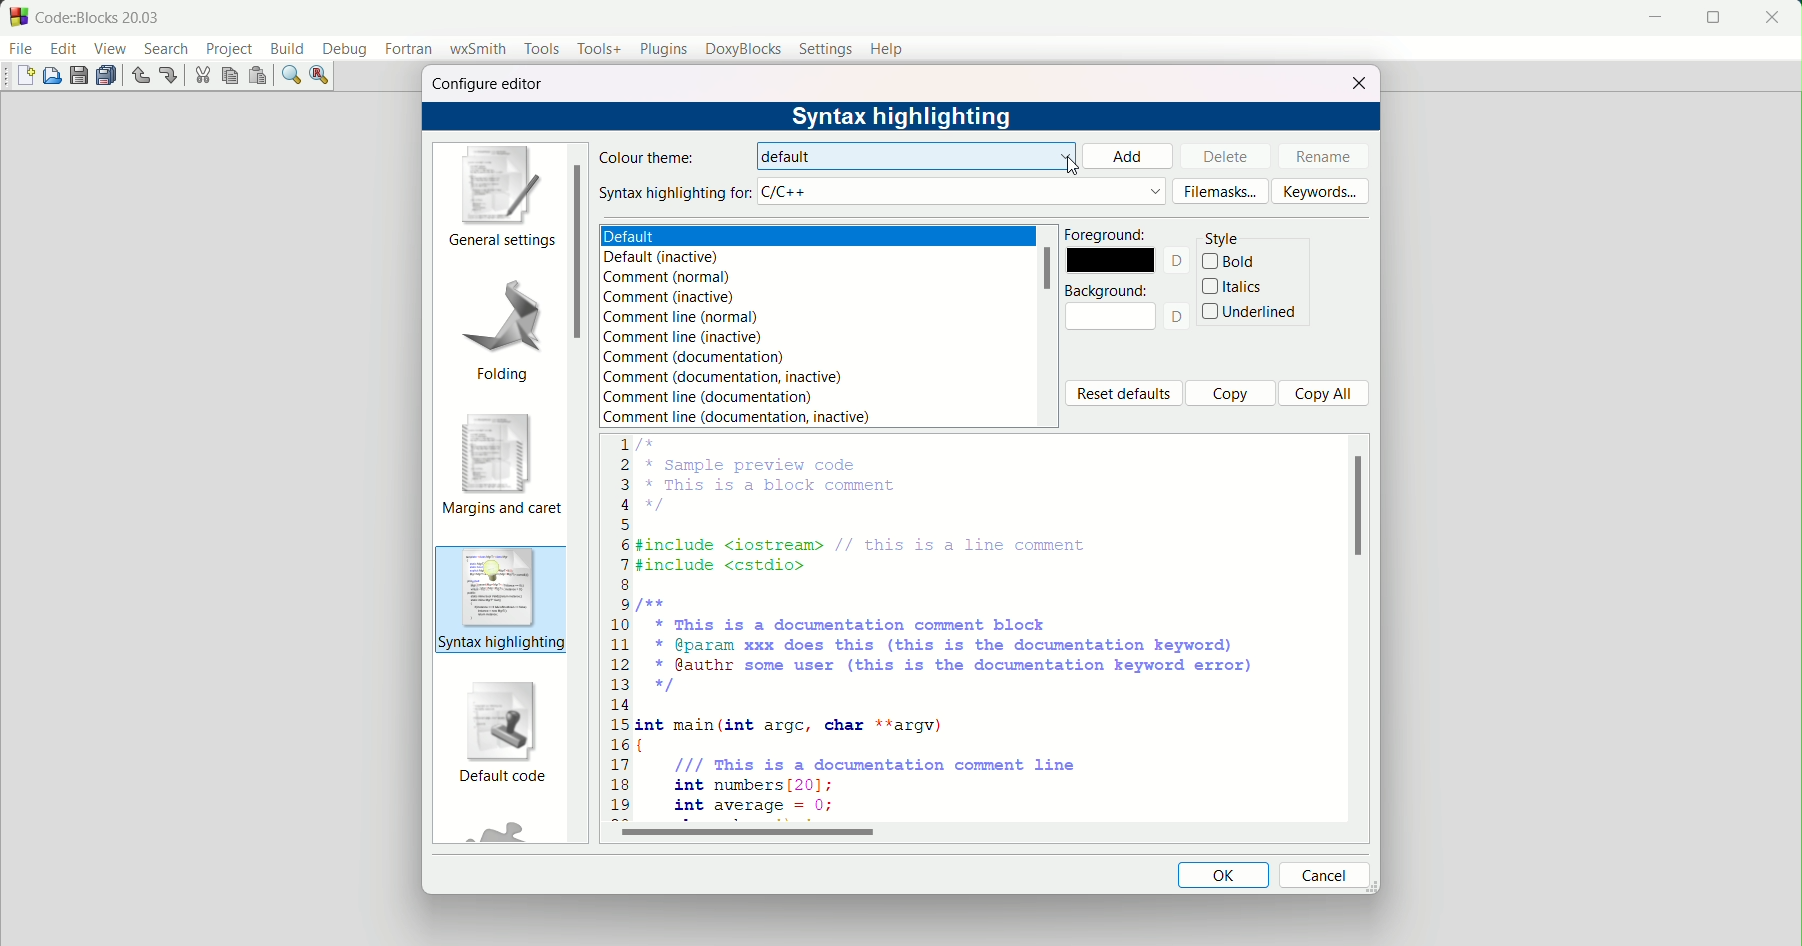 This screenshot has height=946, width=1802. What do you see at coordinates (1323, 874) in the screenshot?
I see `cancel` at bounding box center [1323, 874].